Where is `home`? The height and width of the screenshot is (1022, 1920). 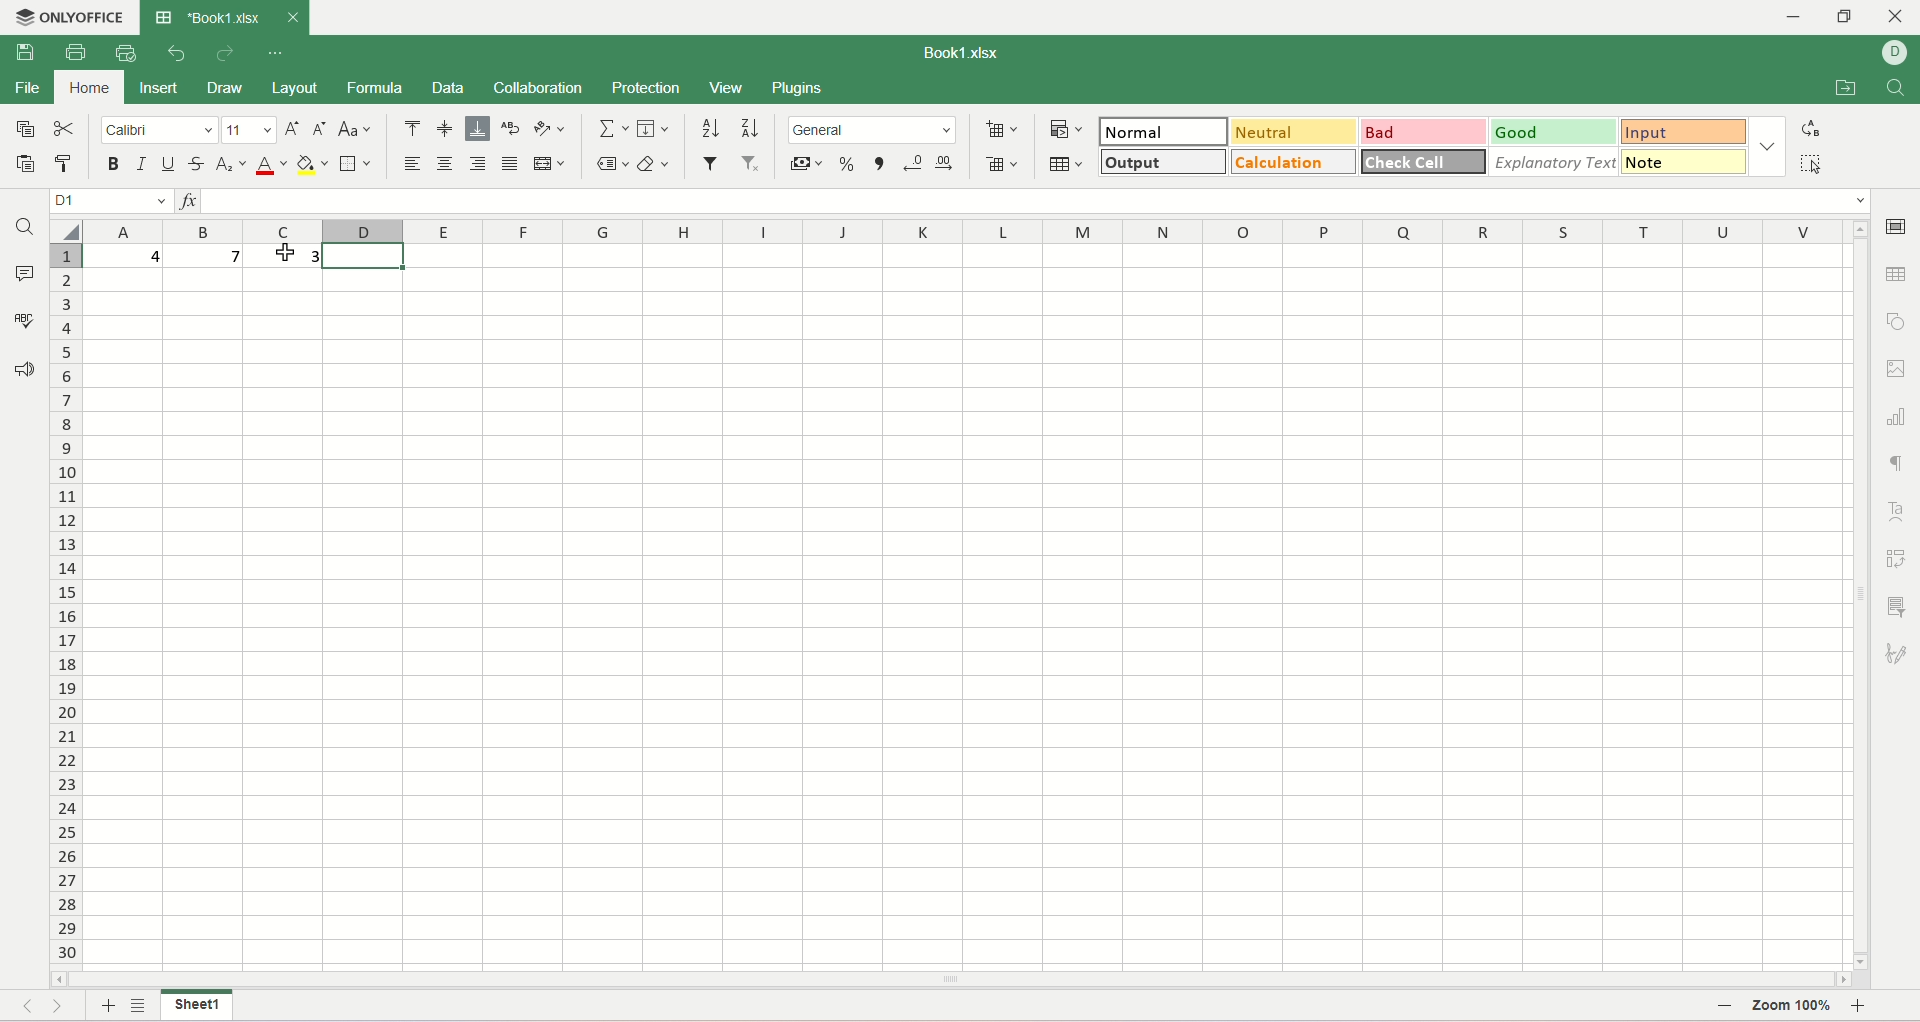
home is located at coordinates (88, 88).